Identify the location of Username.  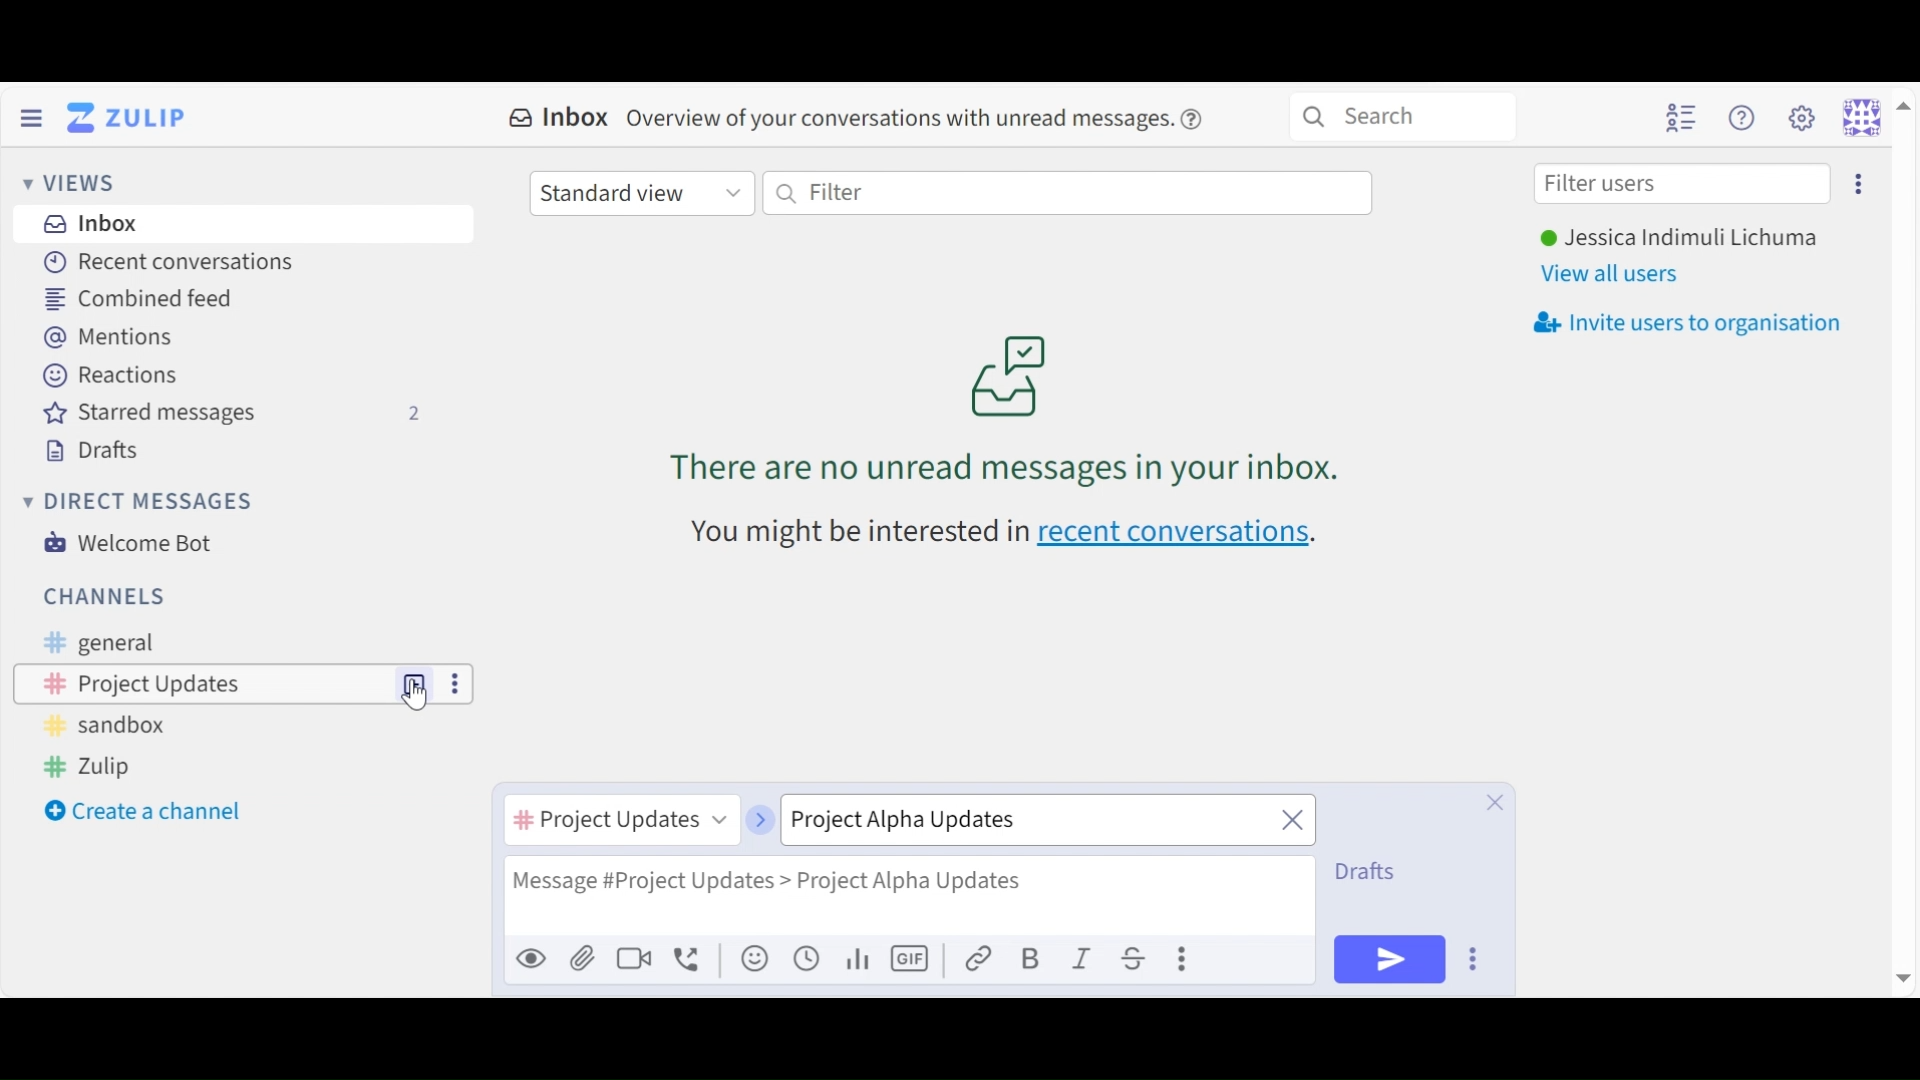
(1678, 239).